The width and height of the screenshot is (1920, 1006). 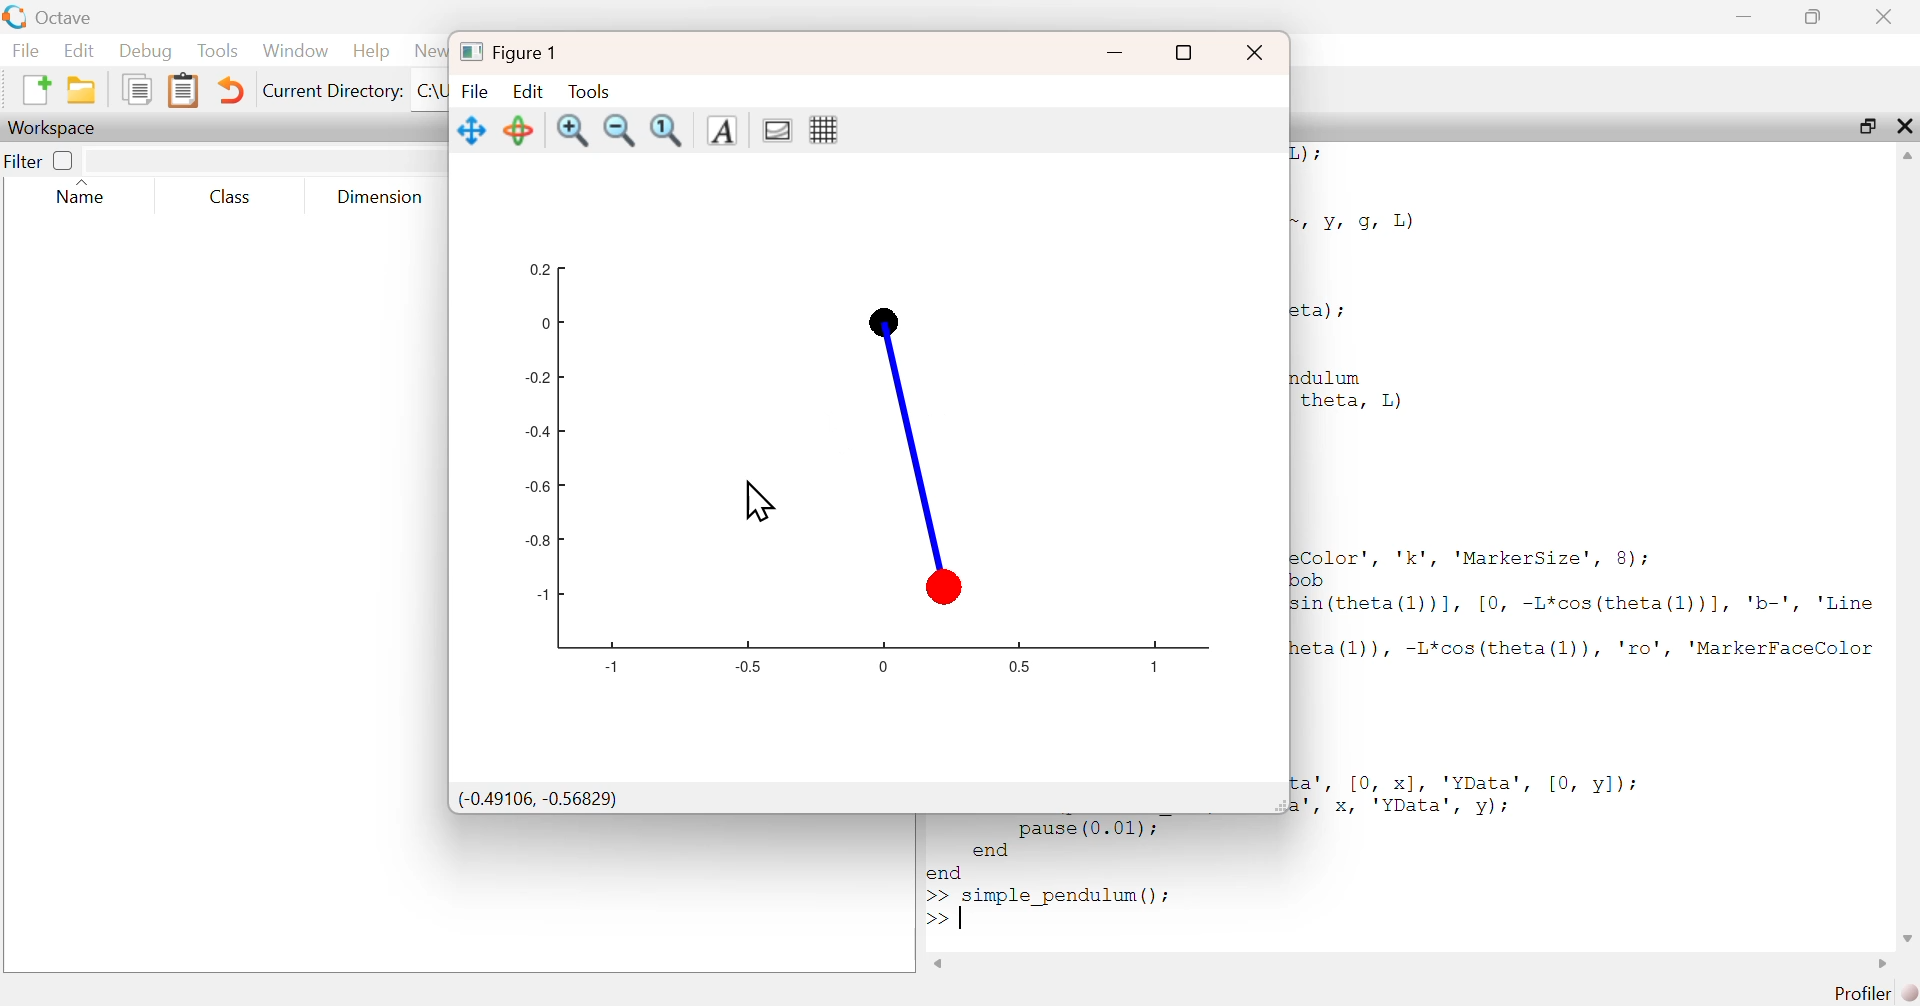 What do you see at coordinates (1586, 479) in the screenshot?
I see `2) i

Yr 9, 1)

ta) ;

1dulum

theta, L)

Color’, 'k', 'MarkerSize', 8);

ob

sin (theta(1))], [0, -L*cos(theta(1l))], 'b-', 'Line
eta (l)), -L*cos(theta(l)), 'ro', 'MarkerFaceColor
ca’, [0, x], 'YData', [0, y]);

\', x, 'YData', vy):` at bounding box center [1586, 479].